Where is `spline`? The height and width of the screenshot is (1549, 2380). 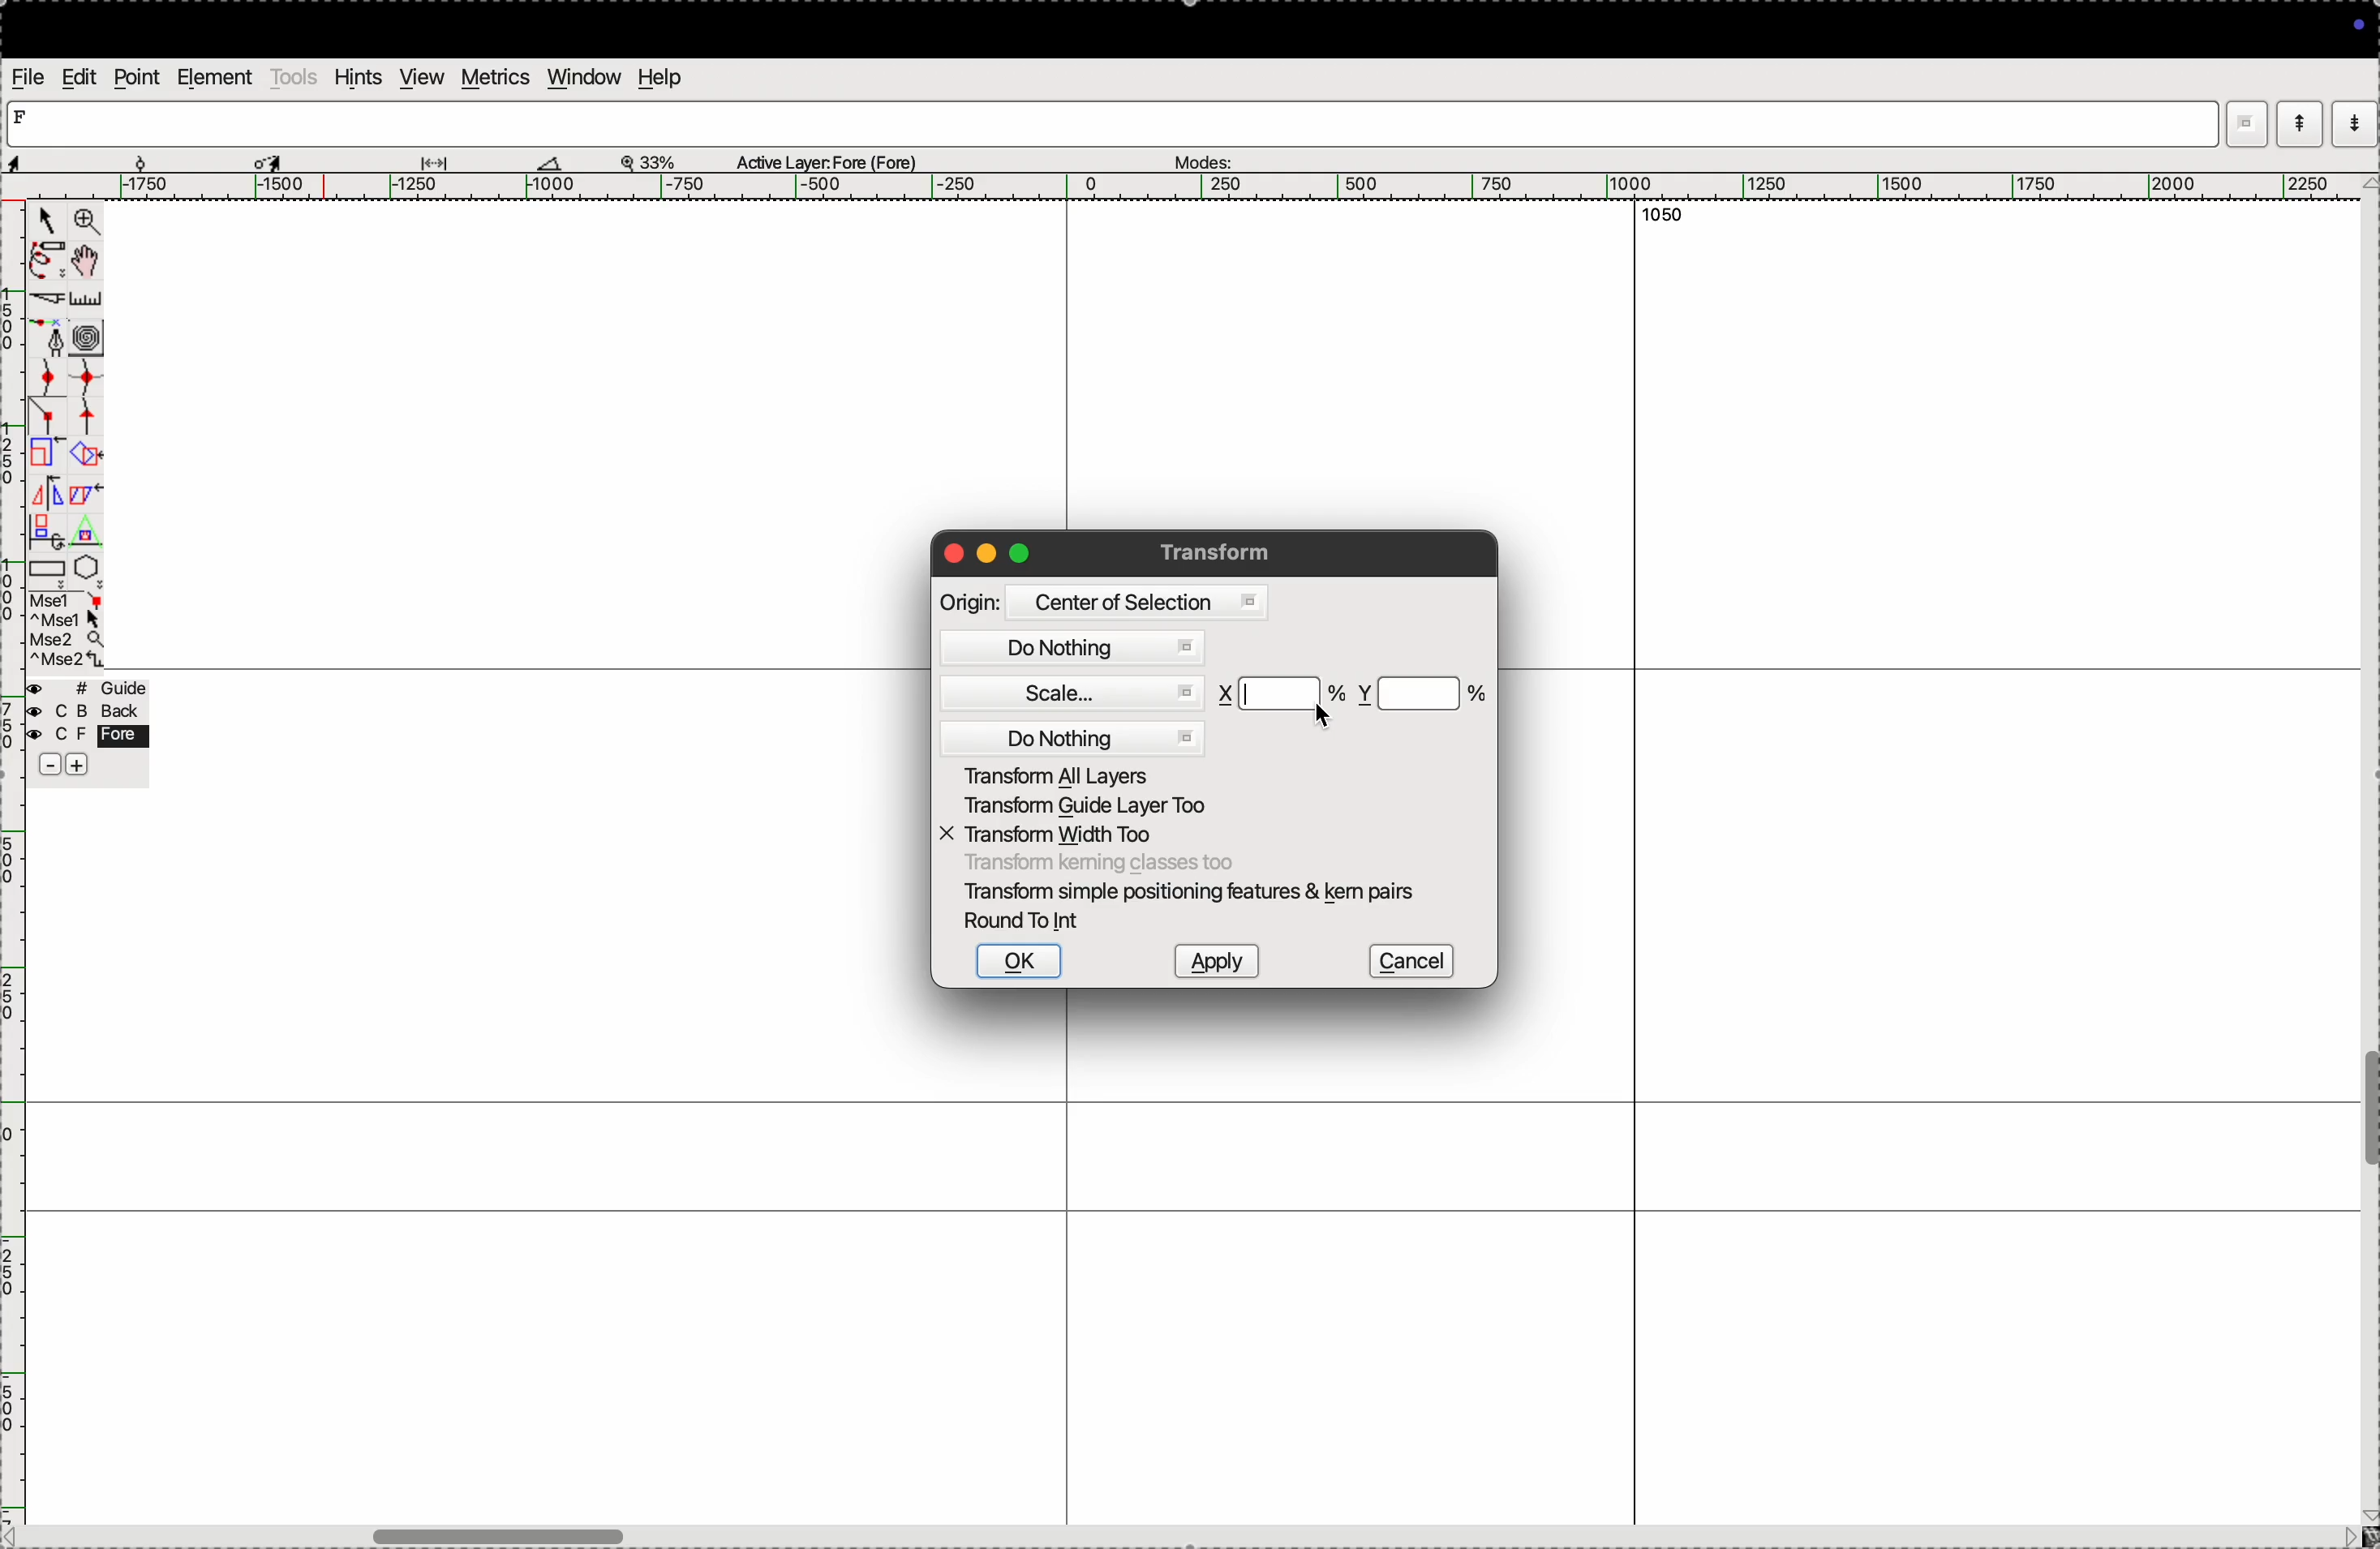
spline is located at coordinates (85, 399).